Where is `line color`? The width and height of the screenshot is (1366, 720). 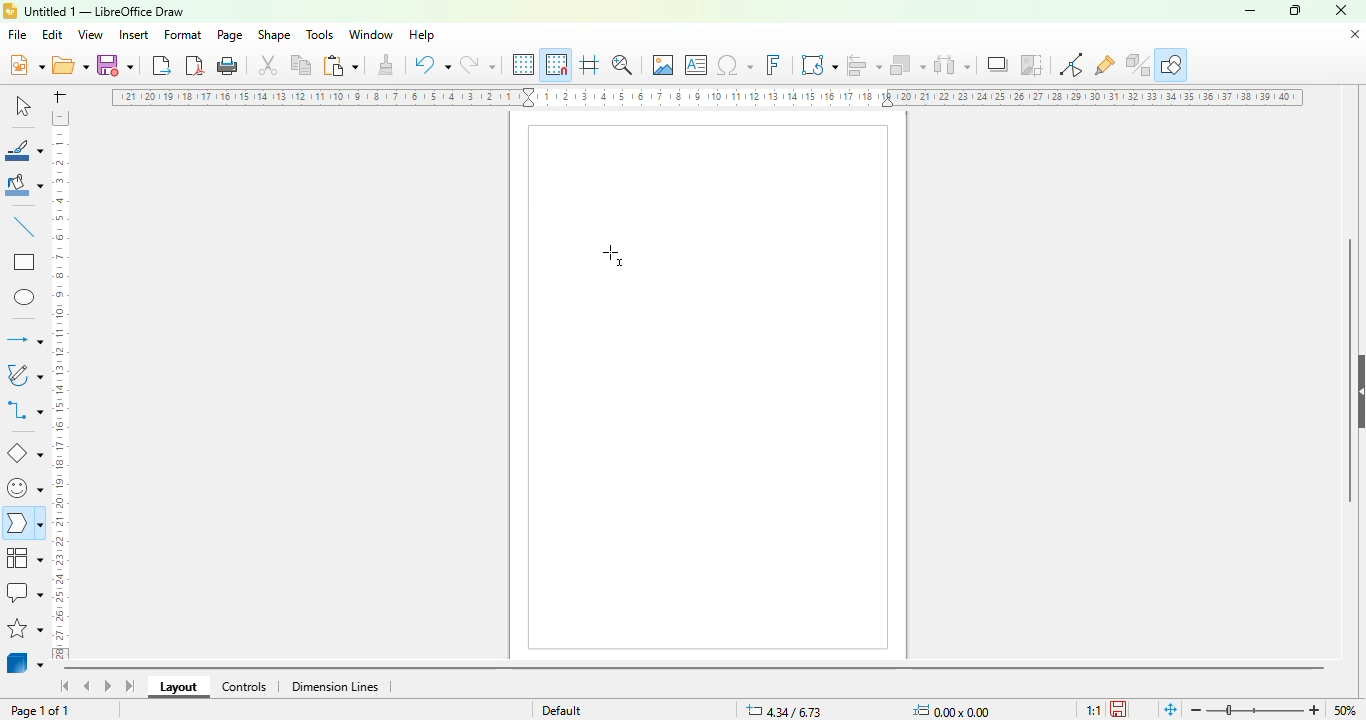
line color is located at coordinates (24, 149).